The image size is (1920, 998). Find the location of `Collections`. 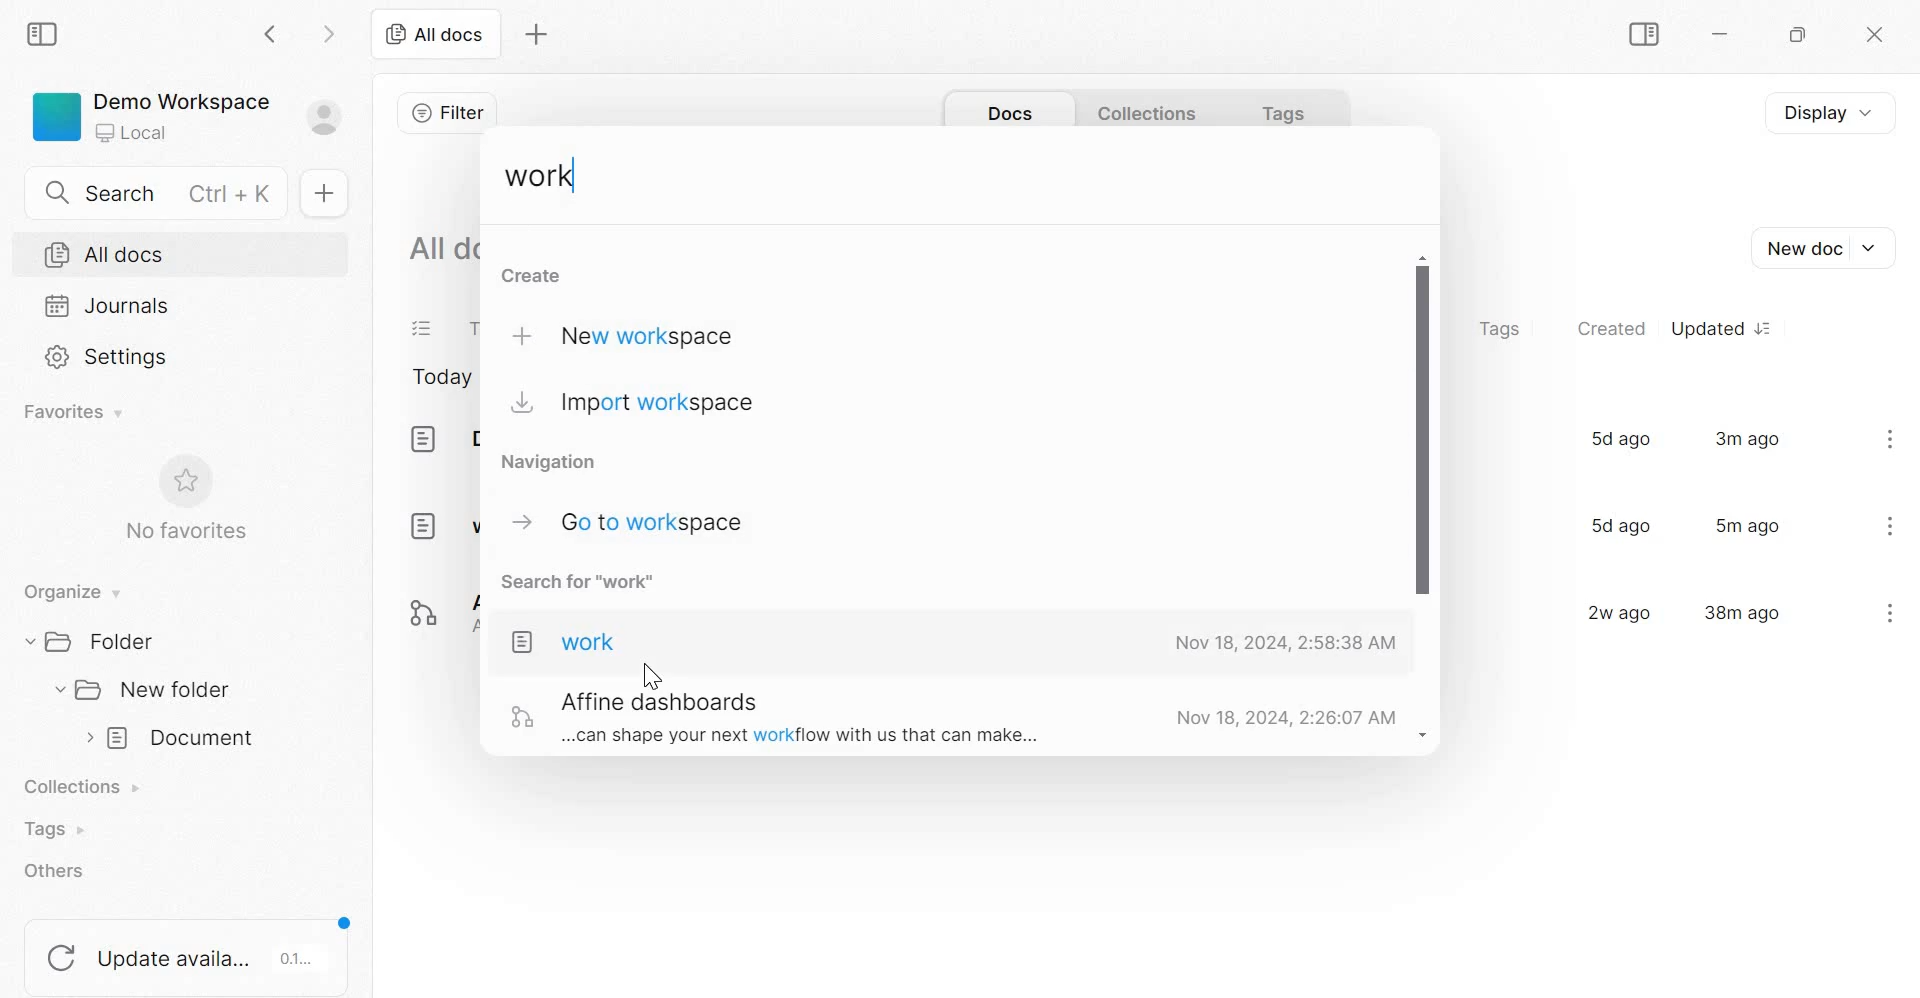

Collections is located at coordinates (87, 789).